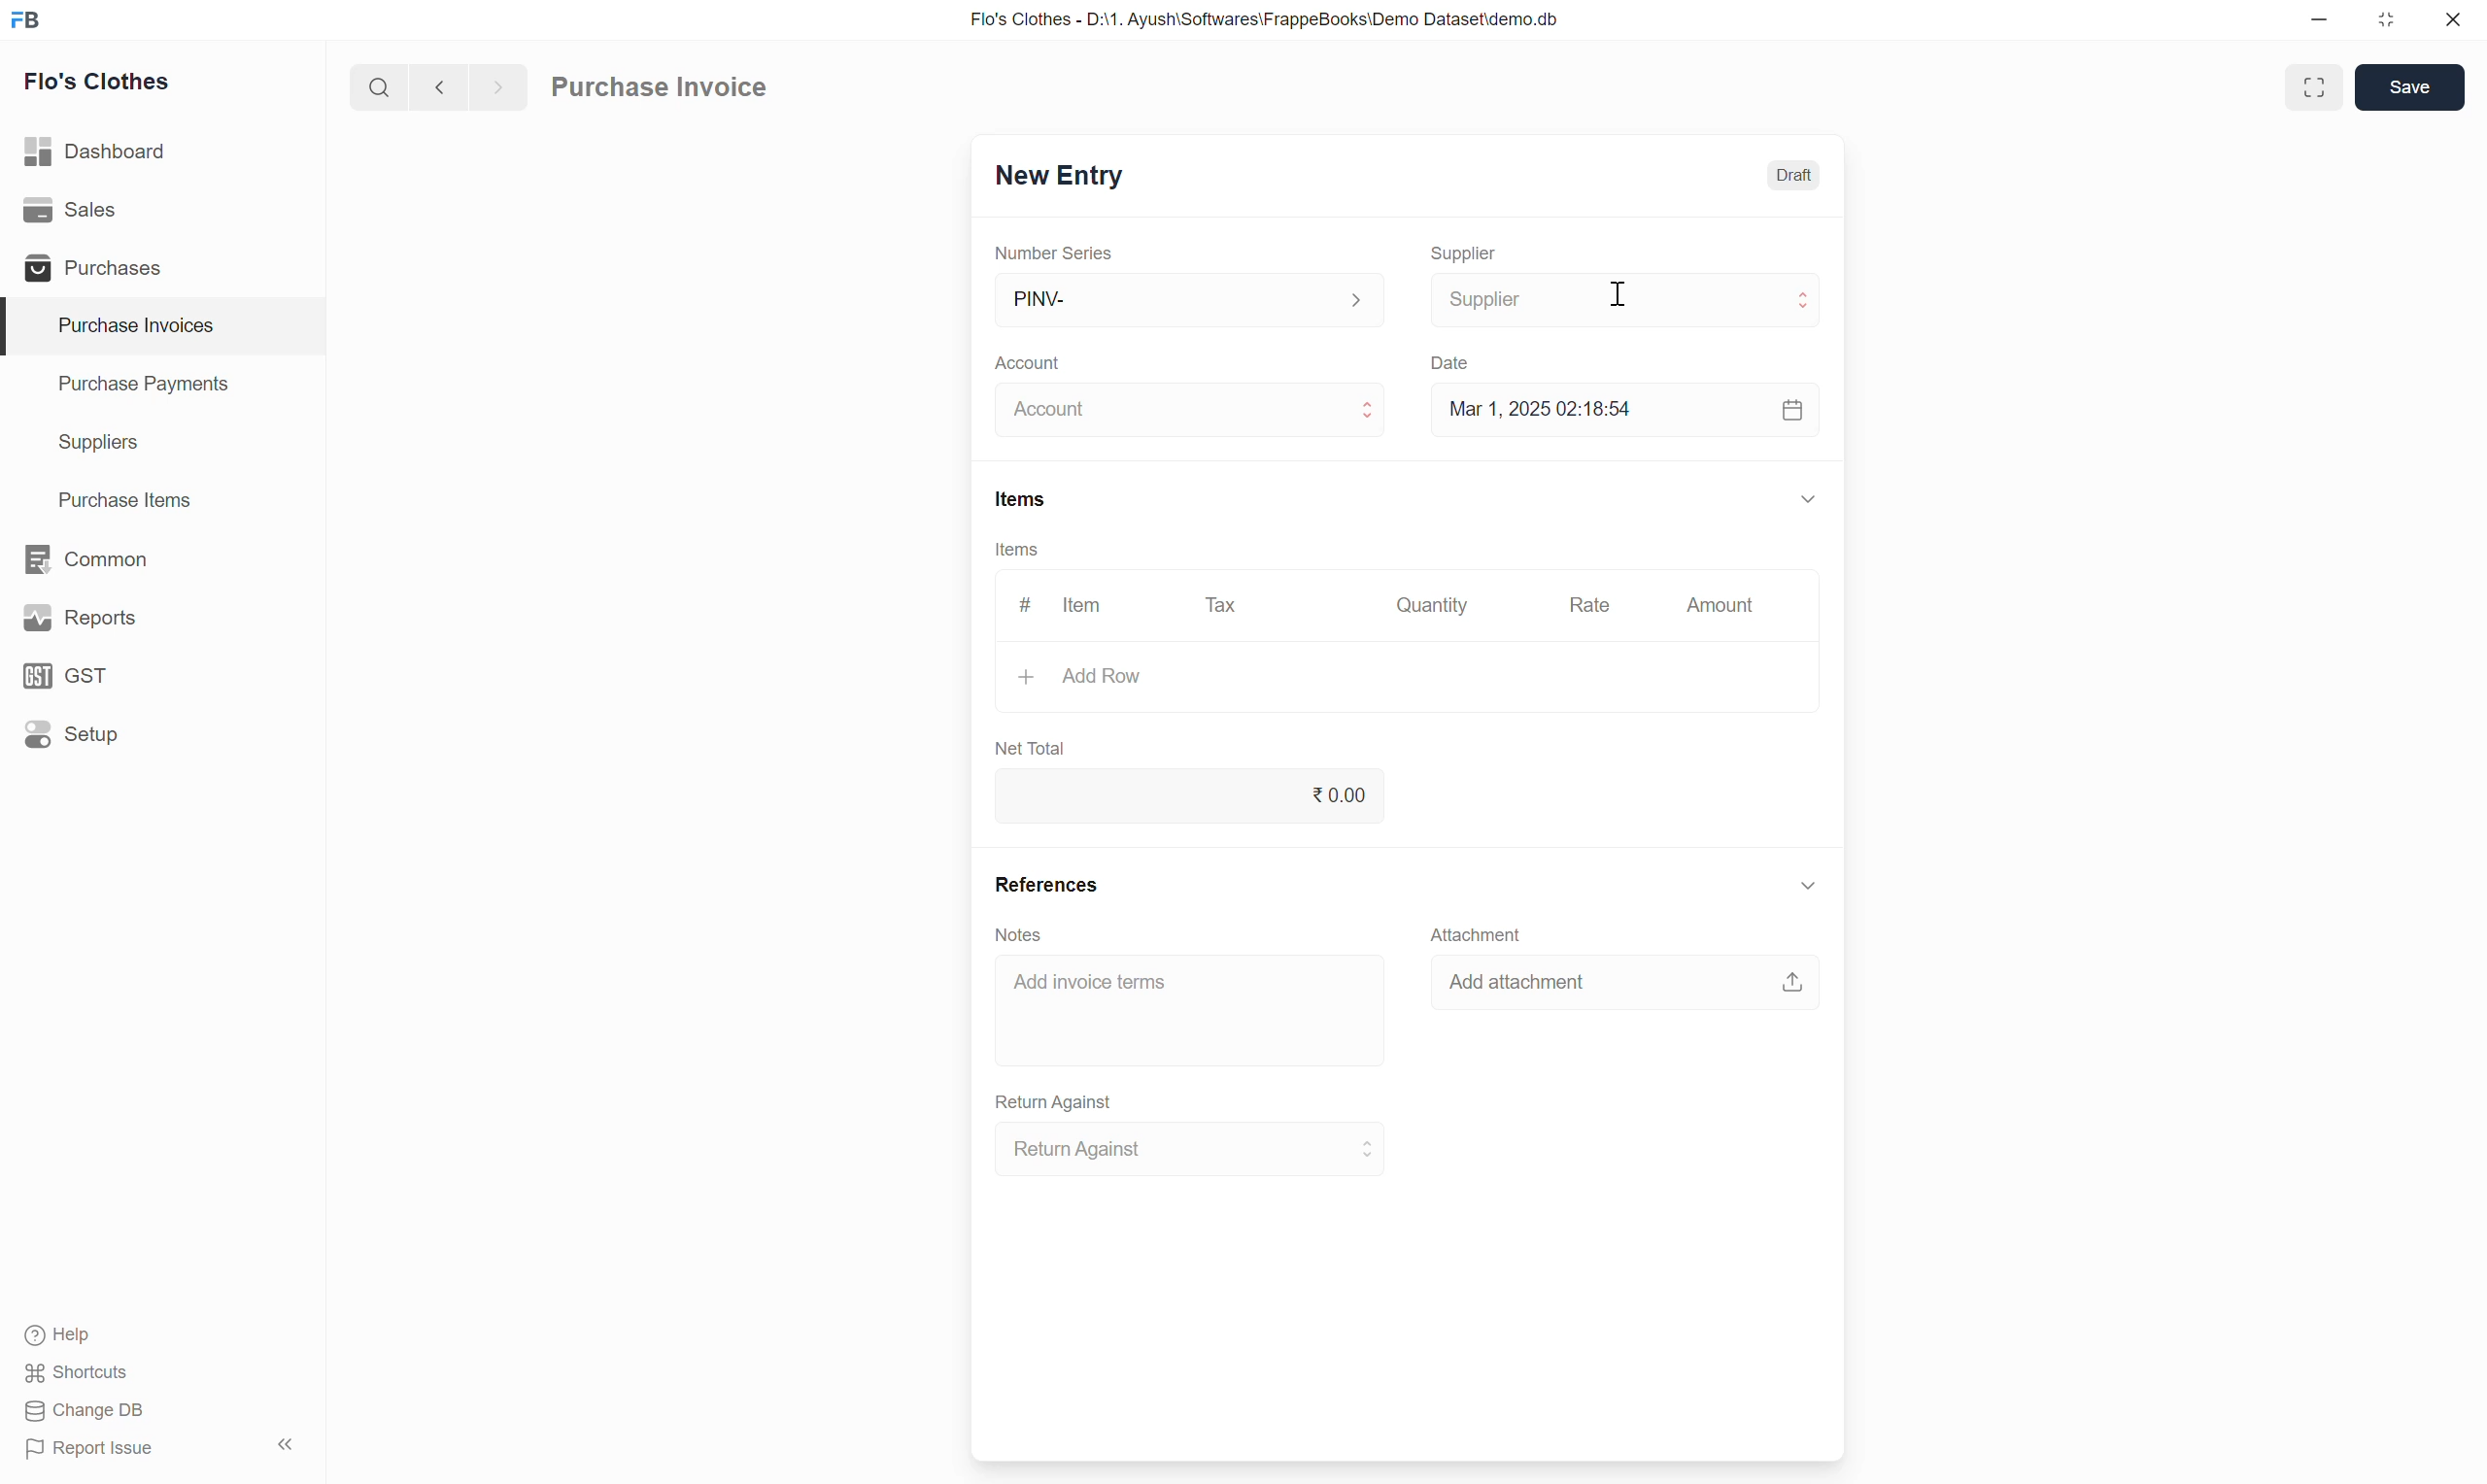 The image size is (2487, 1484). Describe the element at coordinates (1188, 301) in the screenshot. I see `PINV-` at that location.